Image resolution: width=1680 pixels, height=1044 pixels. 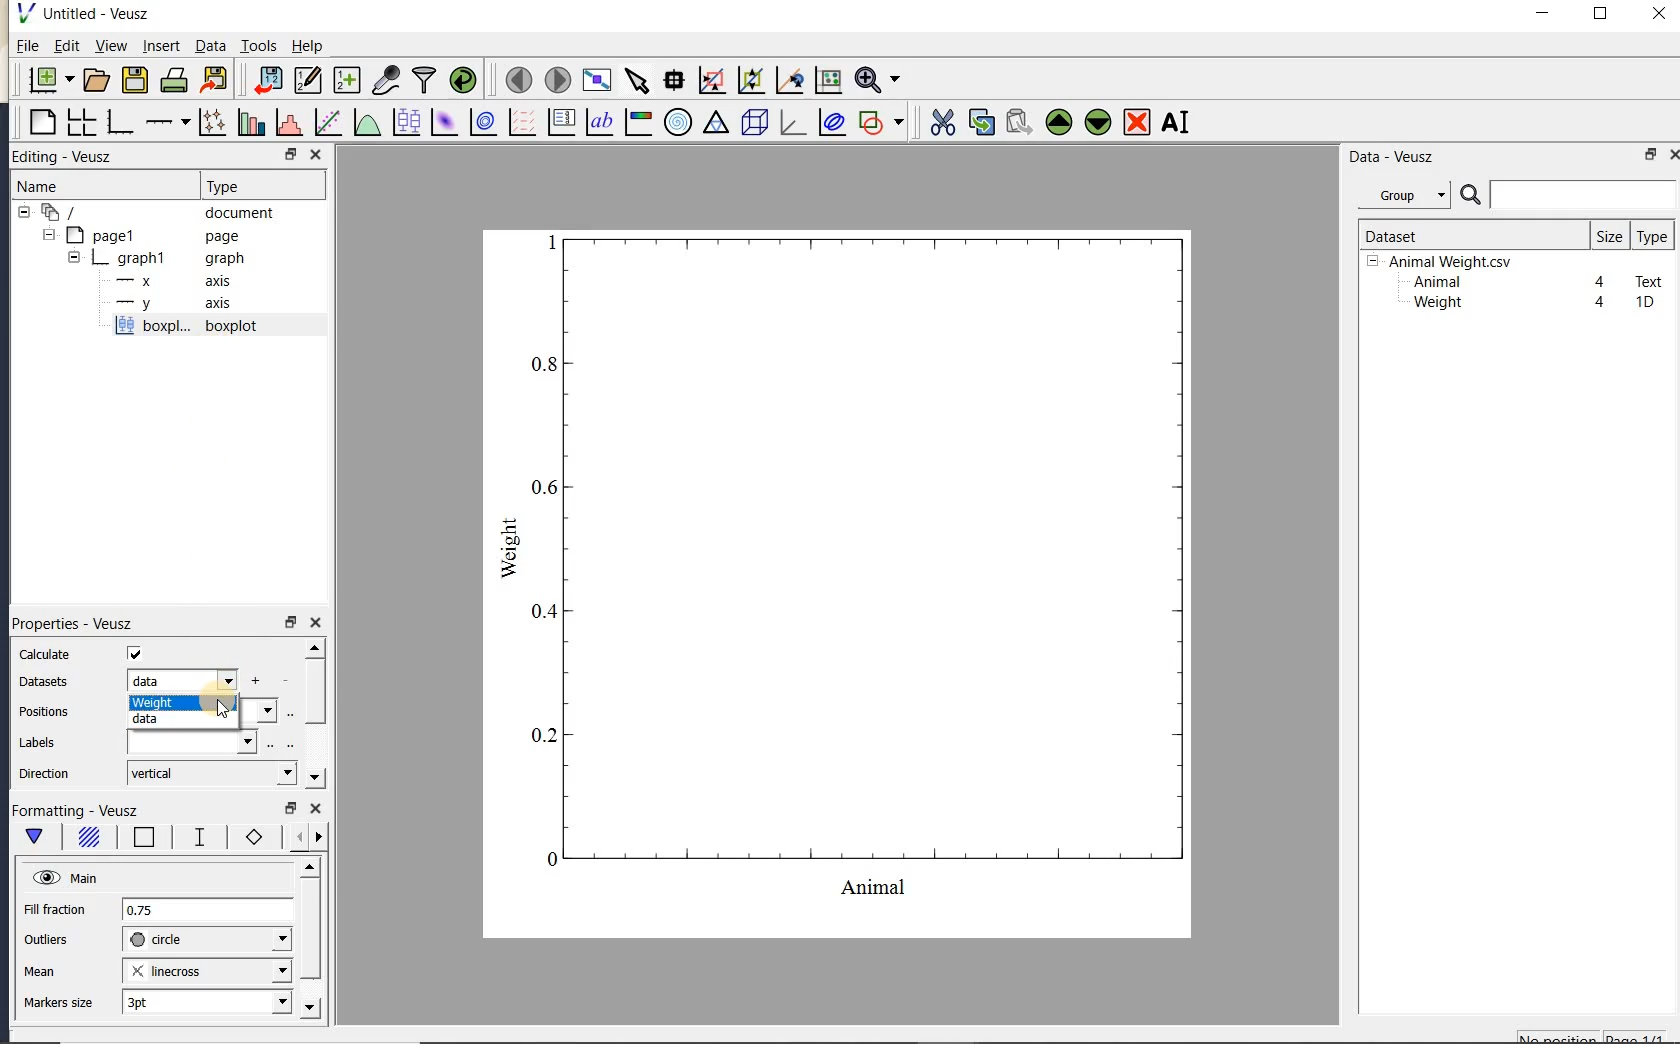 What do you see at coordinates (979, 122) in the screenshot?
I see `copy the selected widget` at bounding box center [979, 122].